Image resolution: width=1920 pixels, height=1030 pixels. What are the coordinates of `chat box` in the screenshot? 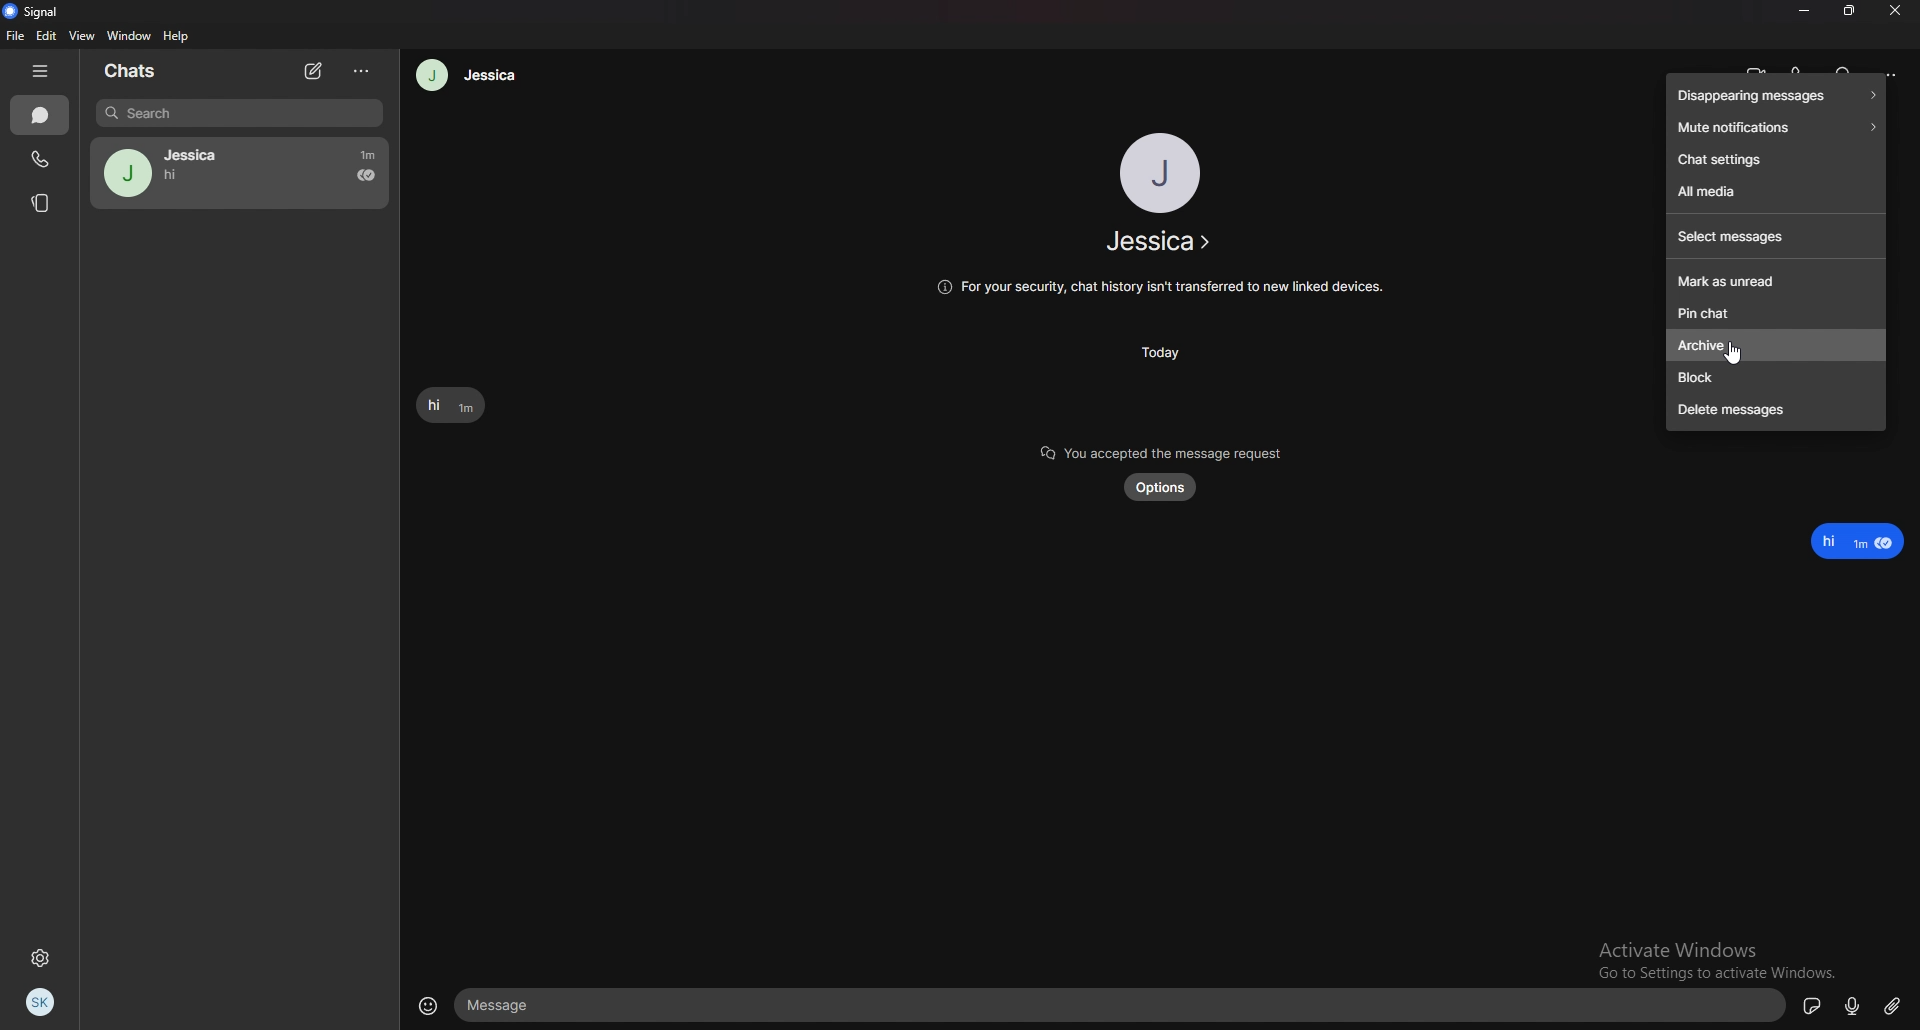 It's located at (1123, 1003).